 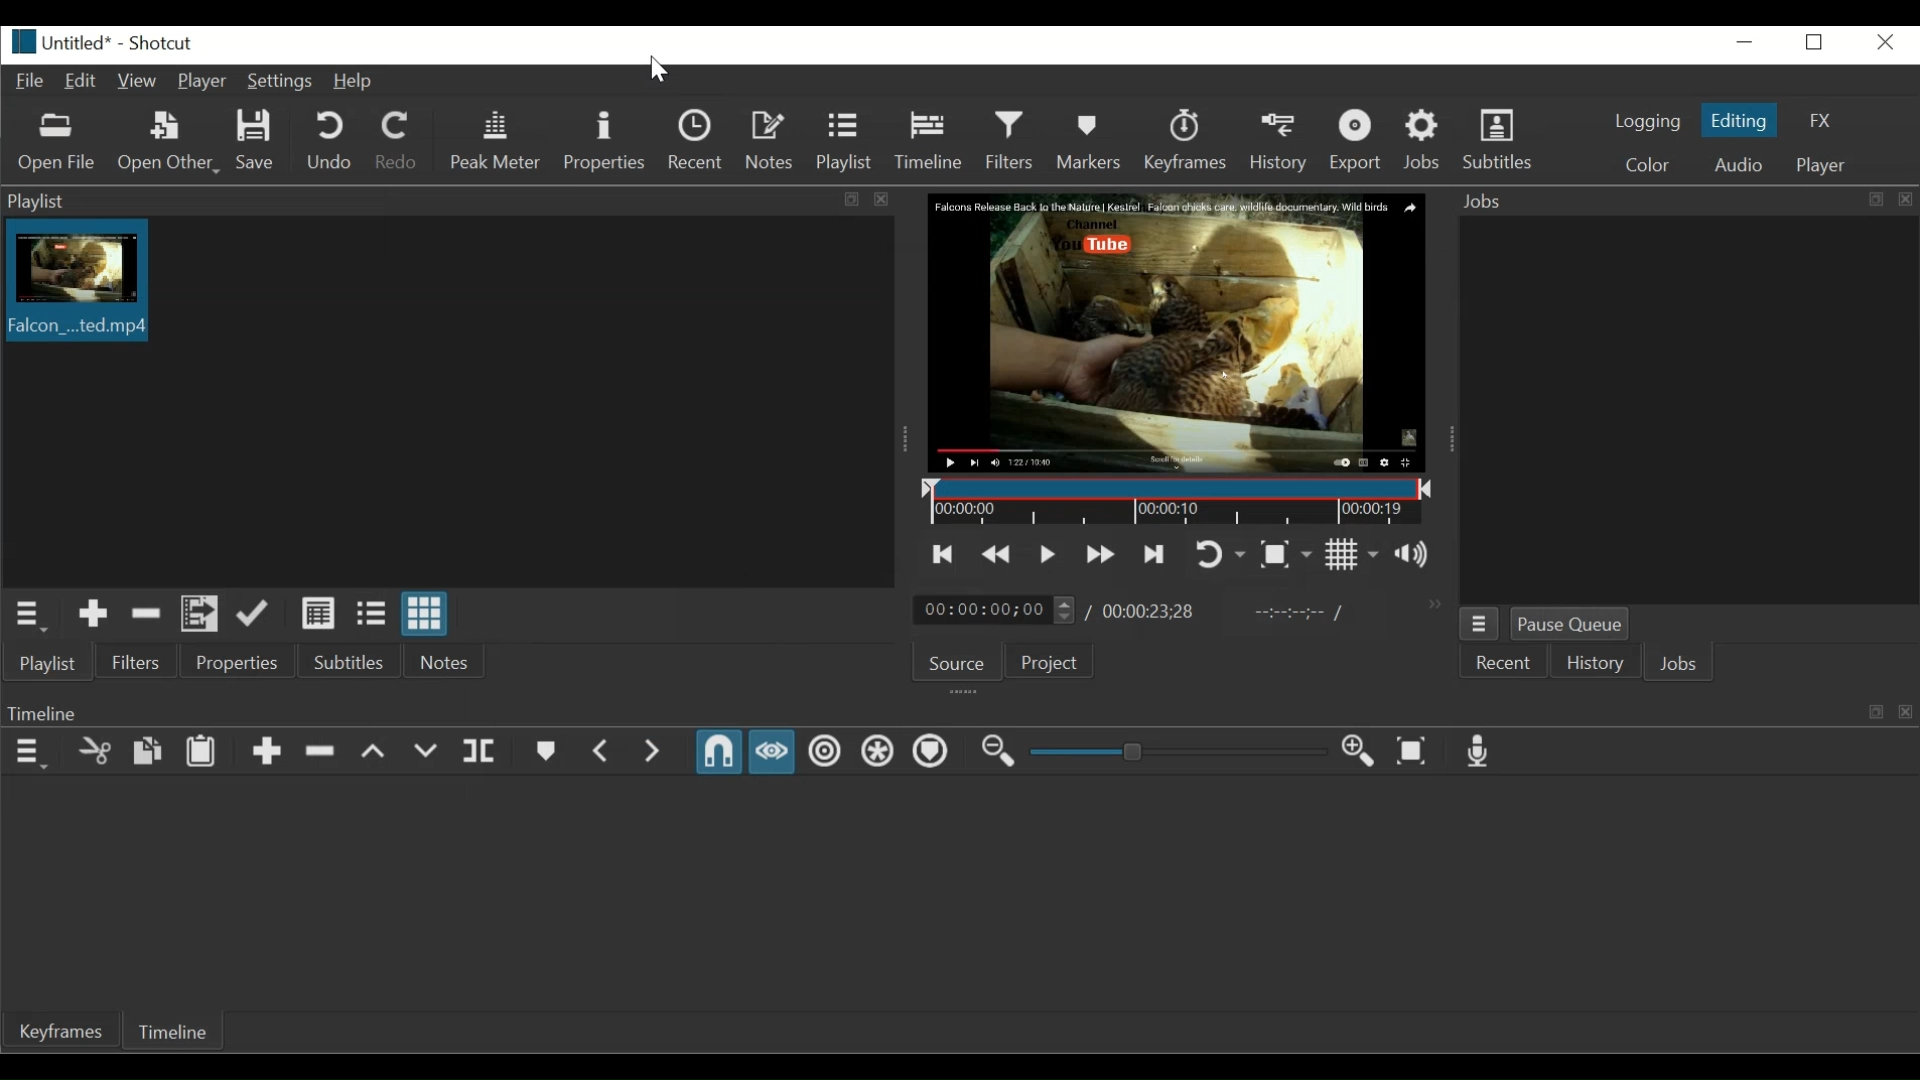 I want to click on Undo, so click(x=327, y=140).